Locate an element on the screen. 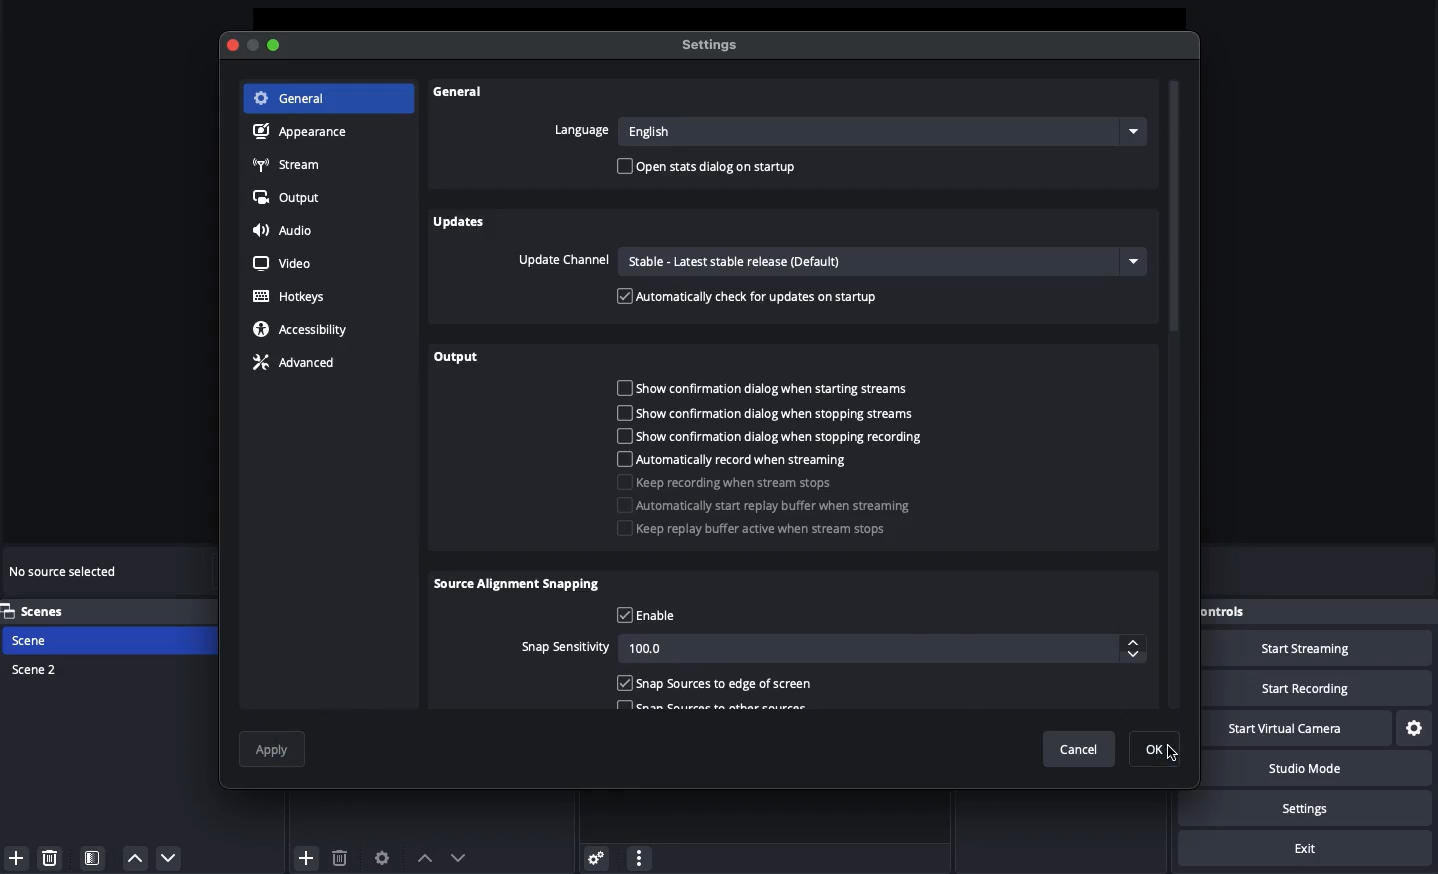 The height and width of the screenshot is (874, 1438). Up is located at coordinates (422, 854).